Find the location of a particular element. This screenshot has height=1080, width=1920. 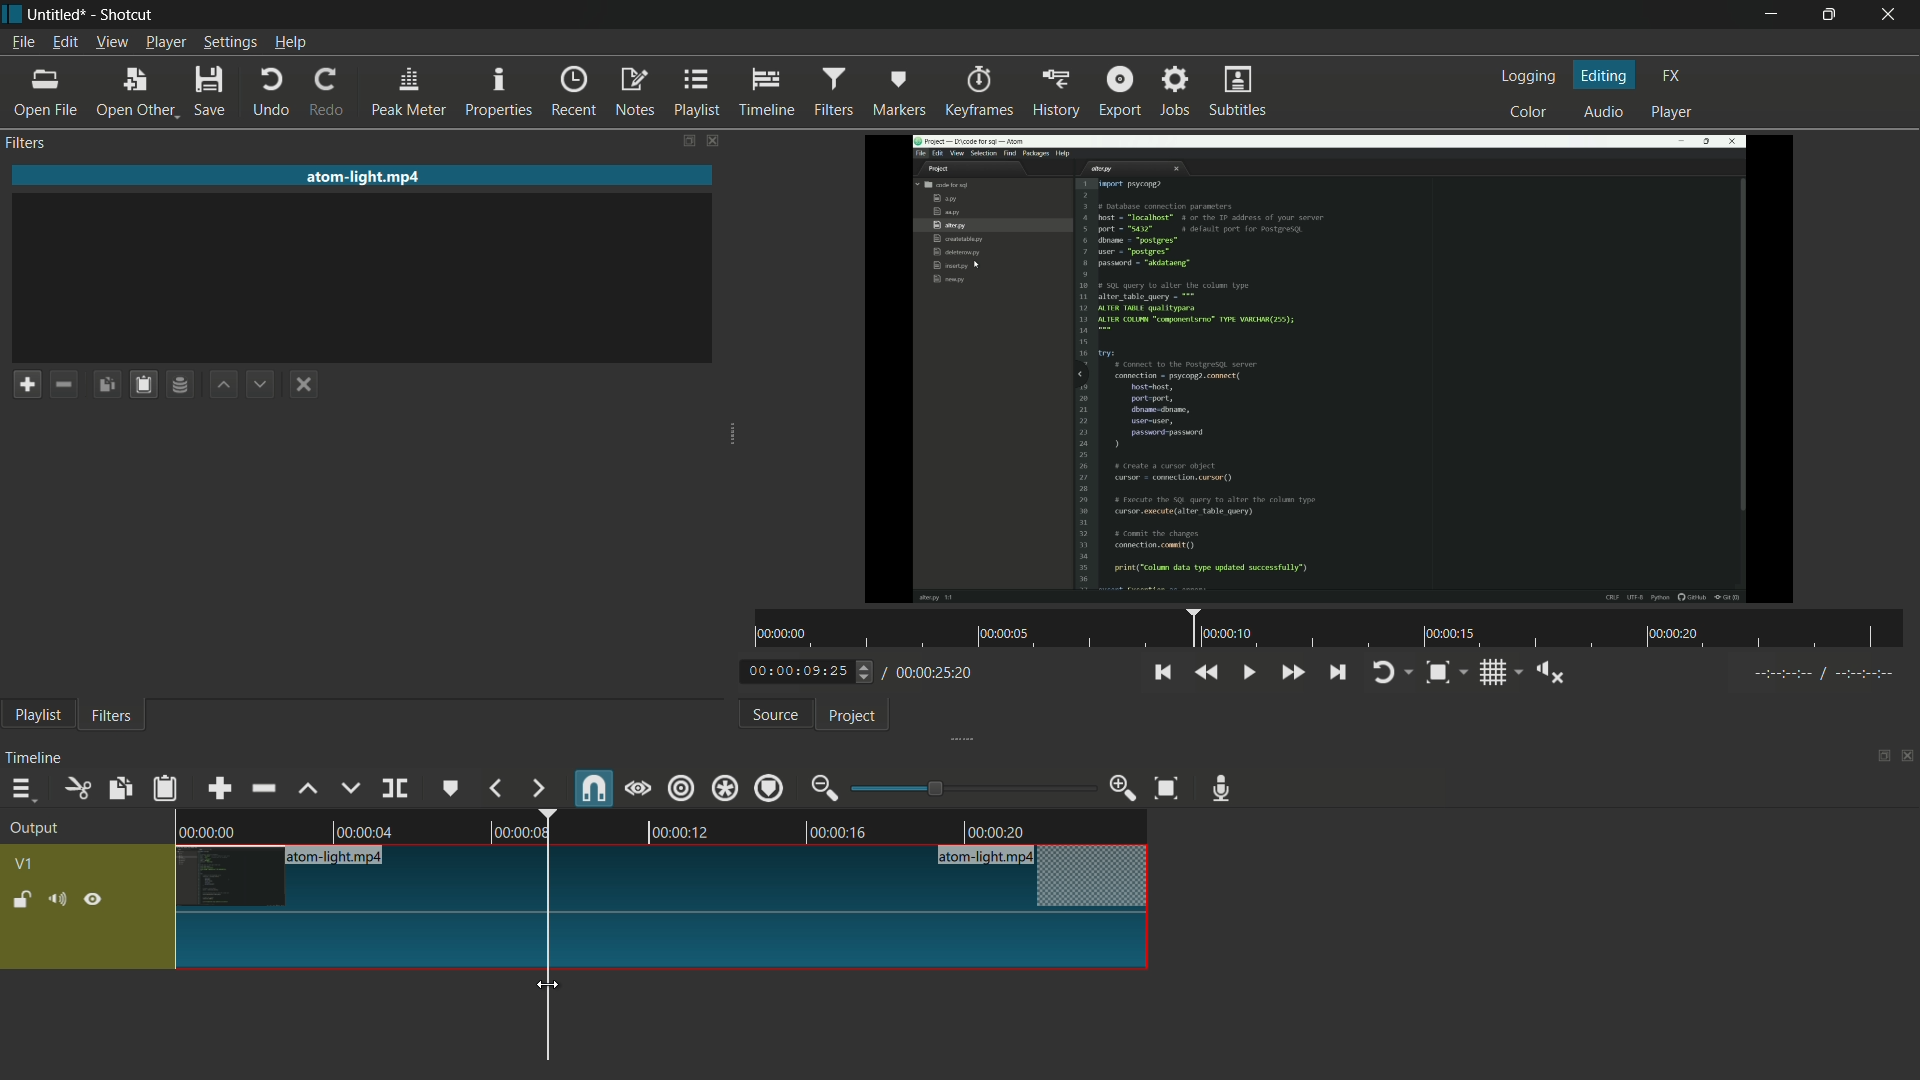

jobs is located at coordinates (1177, 89).